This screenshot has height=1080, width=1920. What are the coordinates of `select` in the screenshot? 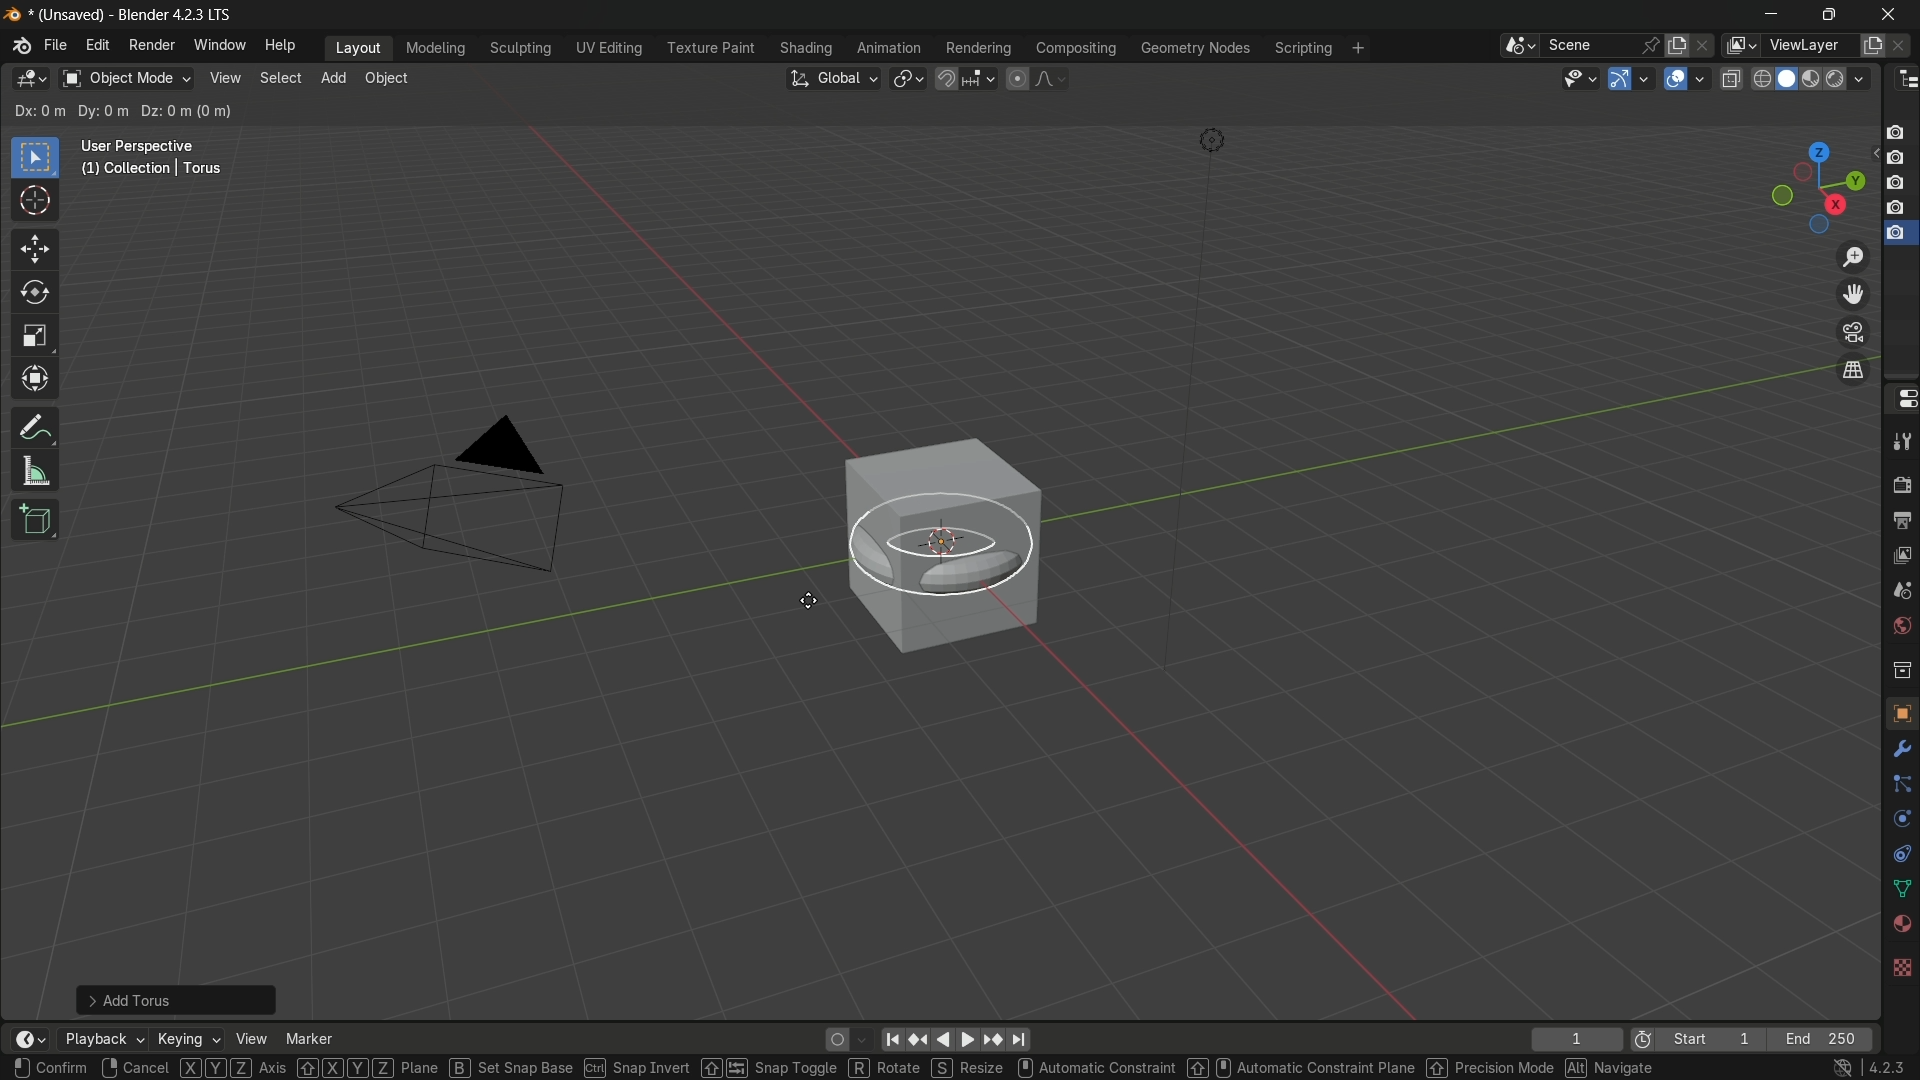 It's located at (34, 159).